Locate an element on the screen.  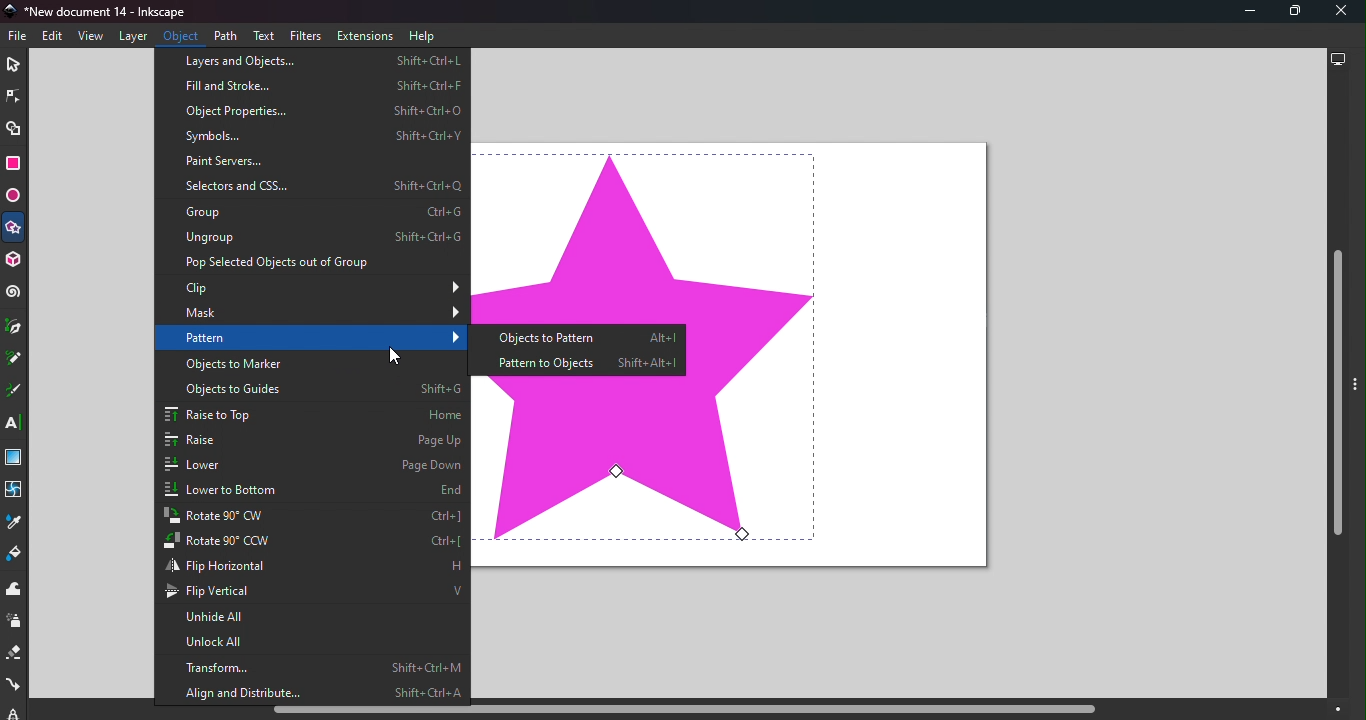
Display options is located at coordinates (1338, 62).